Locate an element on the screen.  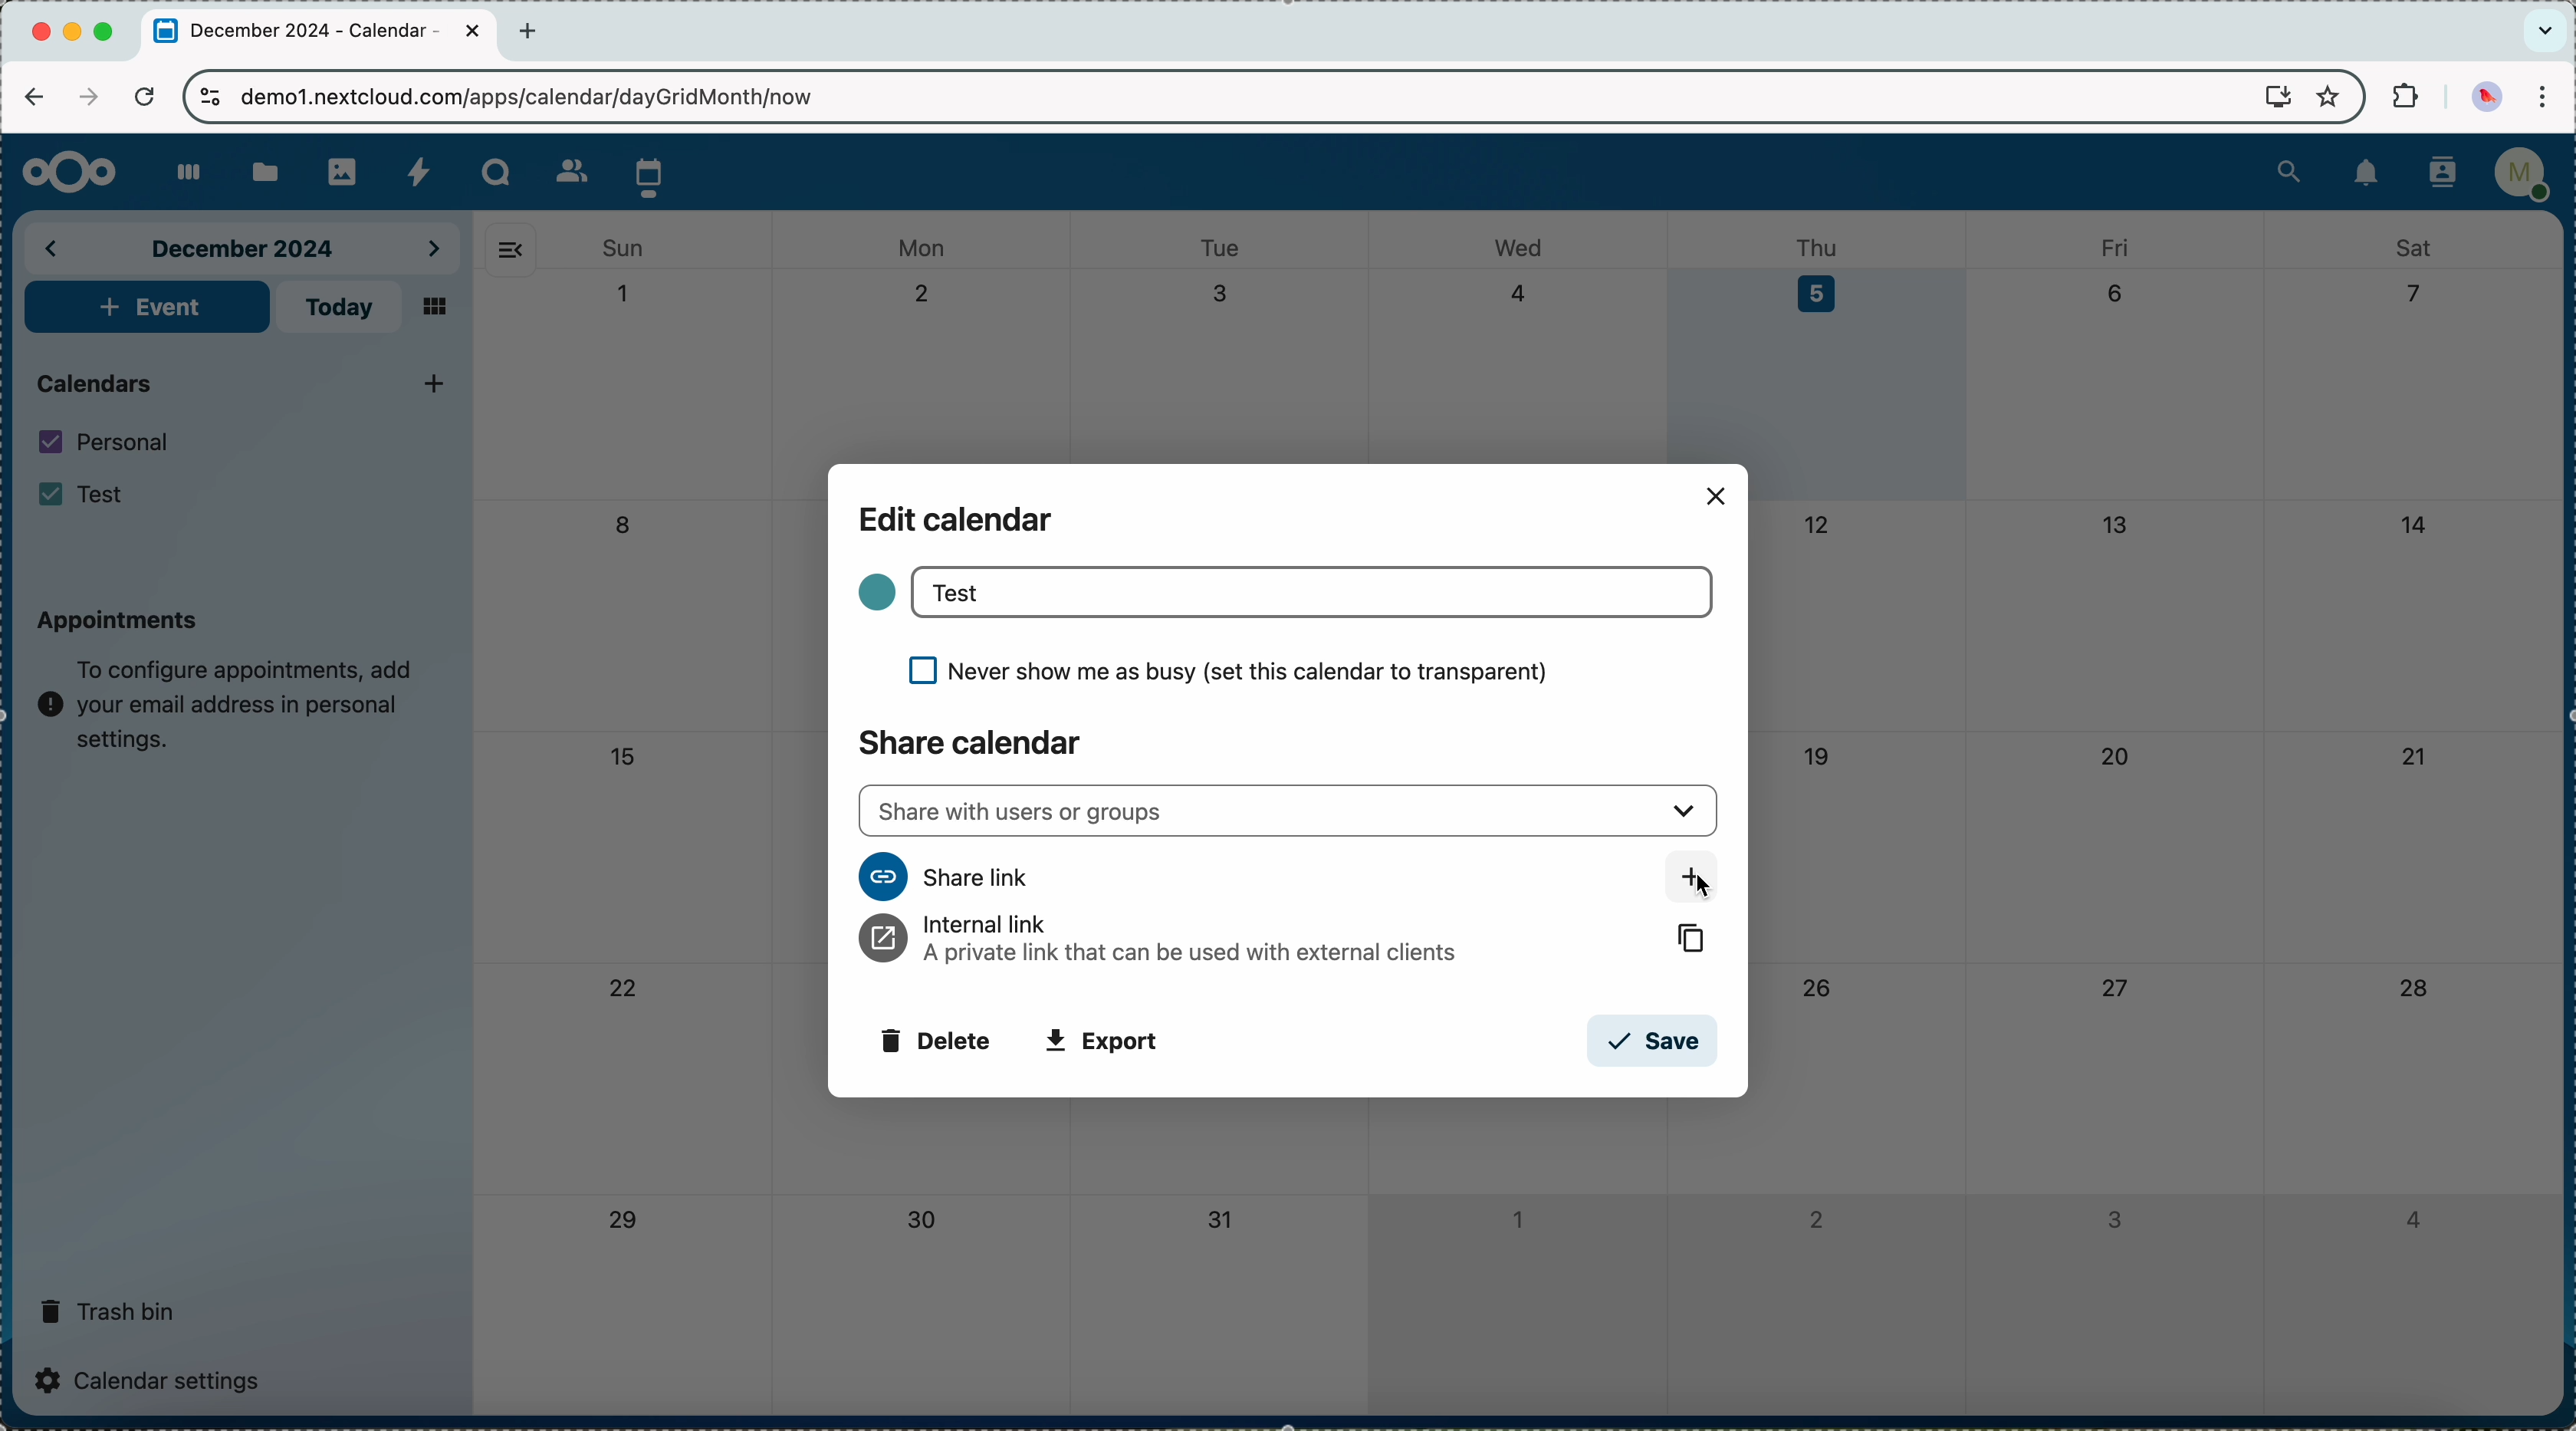
color calendar is located at coordinates (872, 593).